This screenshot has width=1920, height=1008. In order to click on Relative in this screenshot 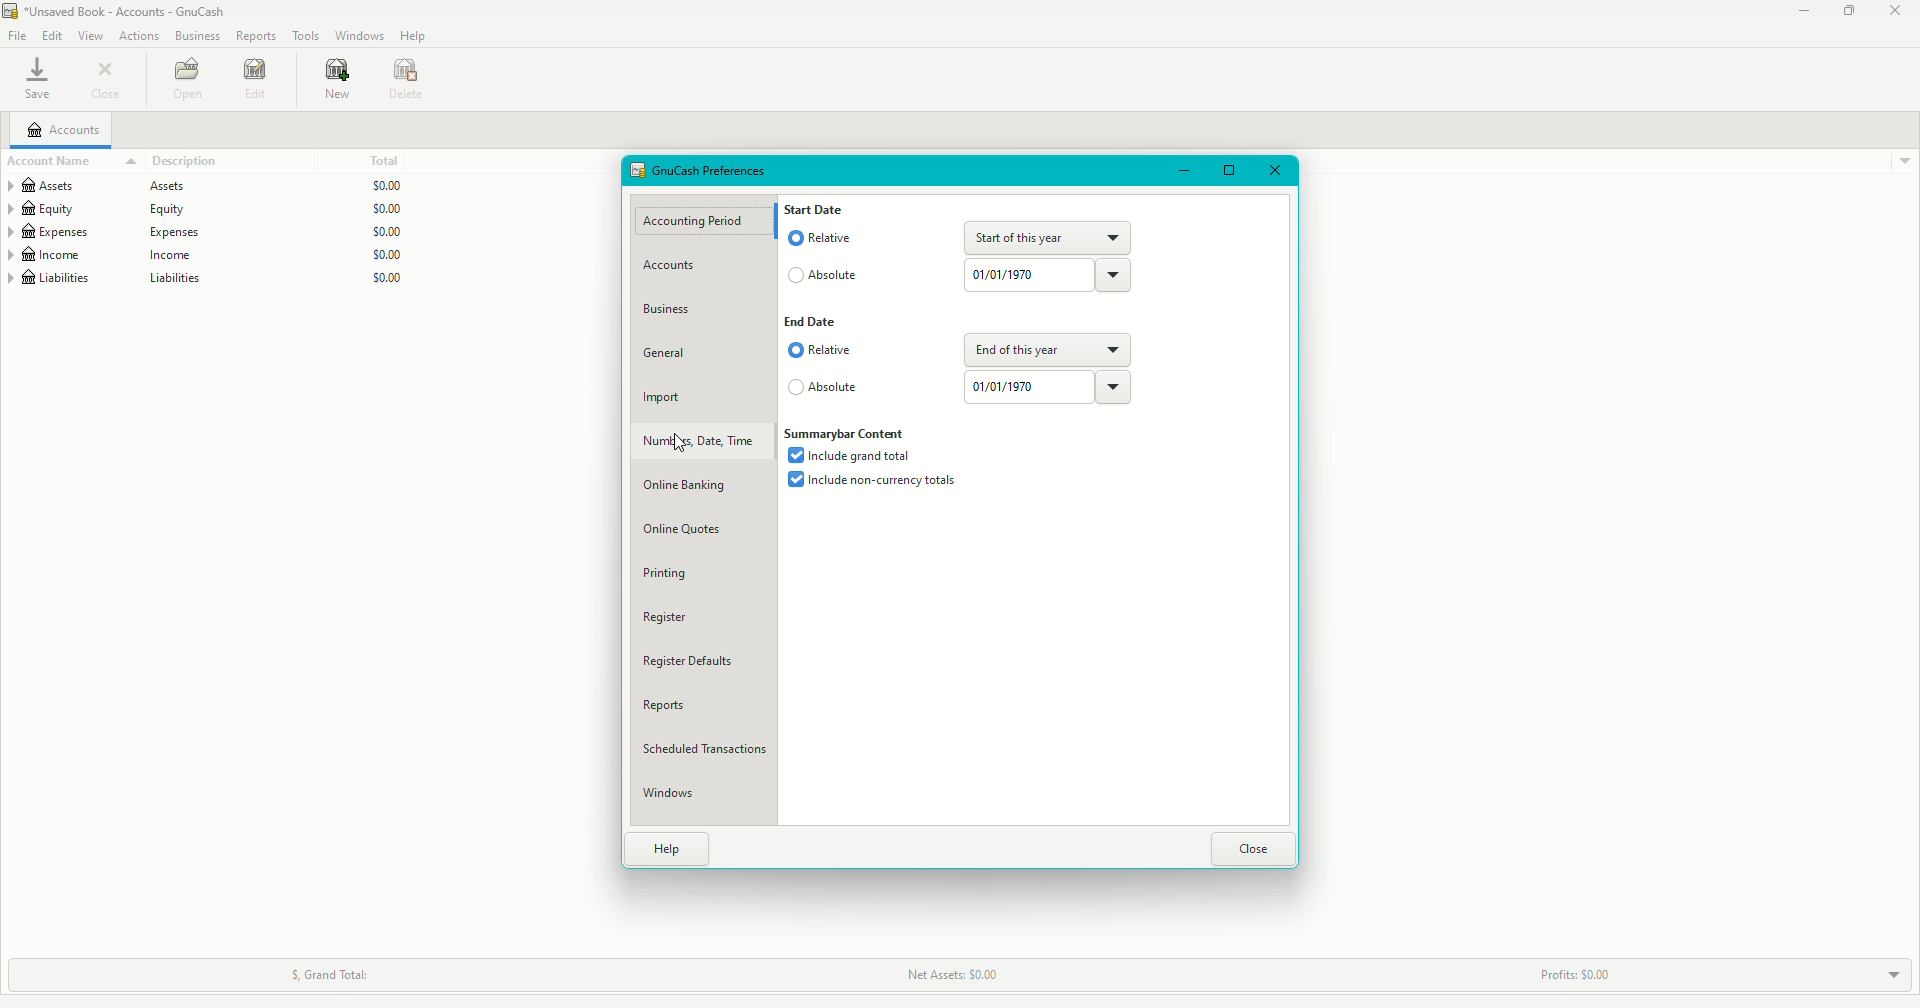, I will do `click(824, 238)`.